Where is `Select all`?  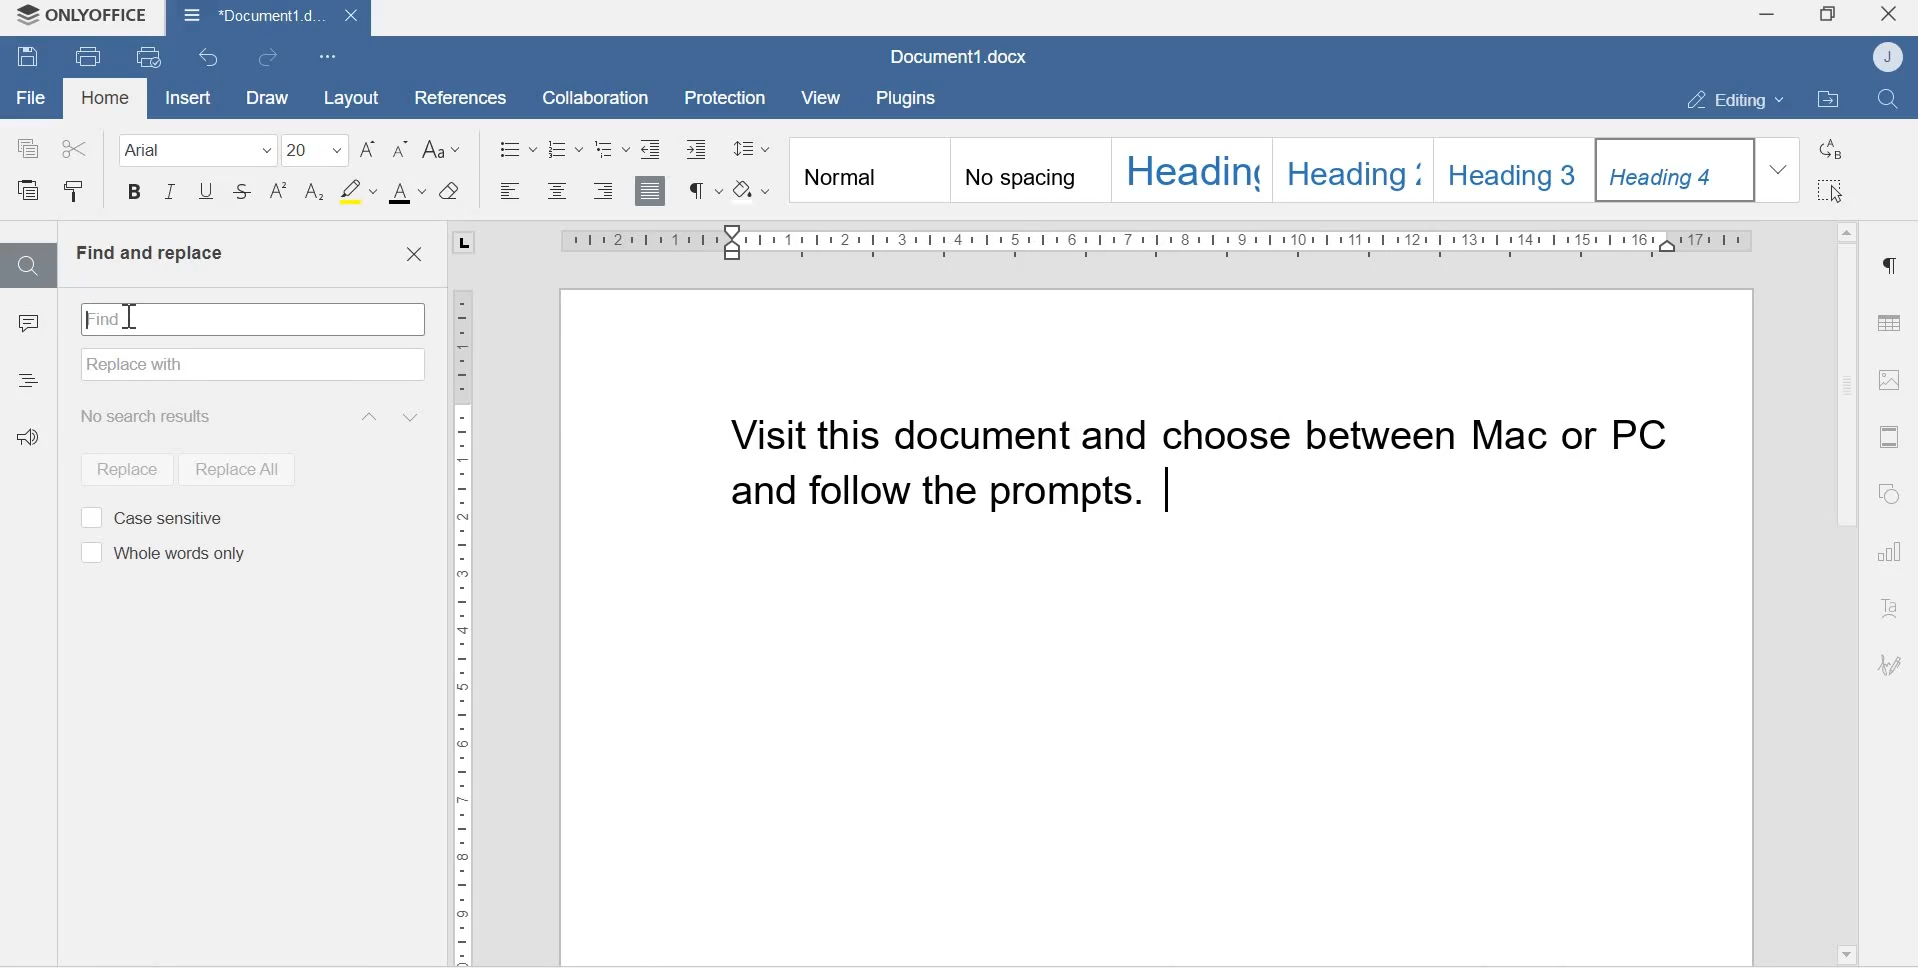
Select all is located at coordinates (1833, 191).